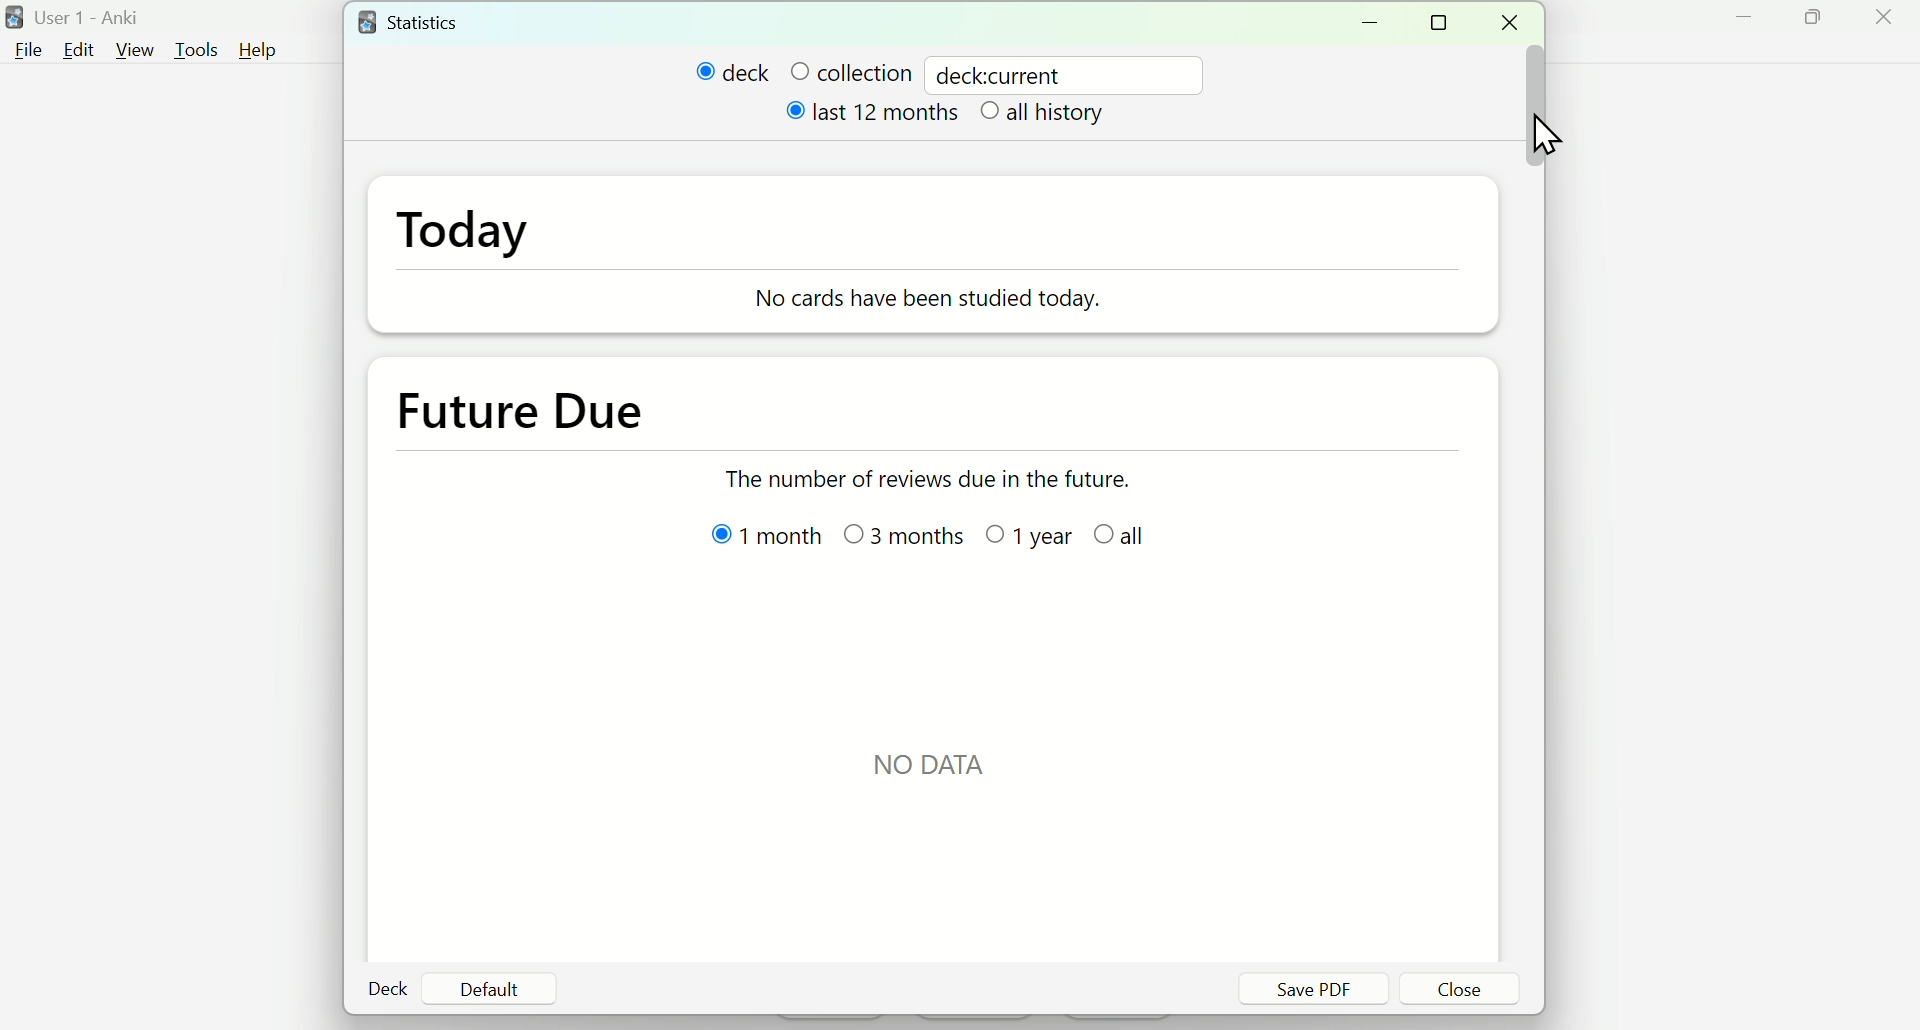 The width and height of the screenshot is (1920, 1030). I want to click on Maximize, so click(1825, 26).